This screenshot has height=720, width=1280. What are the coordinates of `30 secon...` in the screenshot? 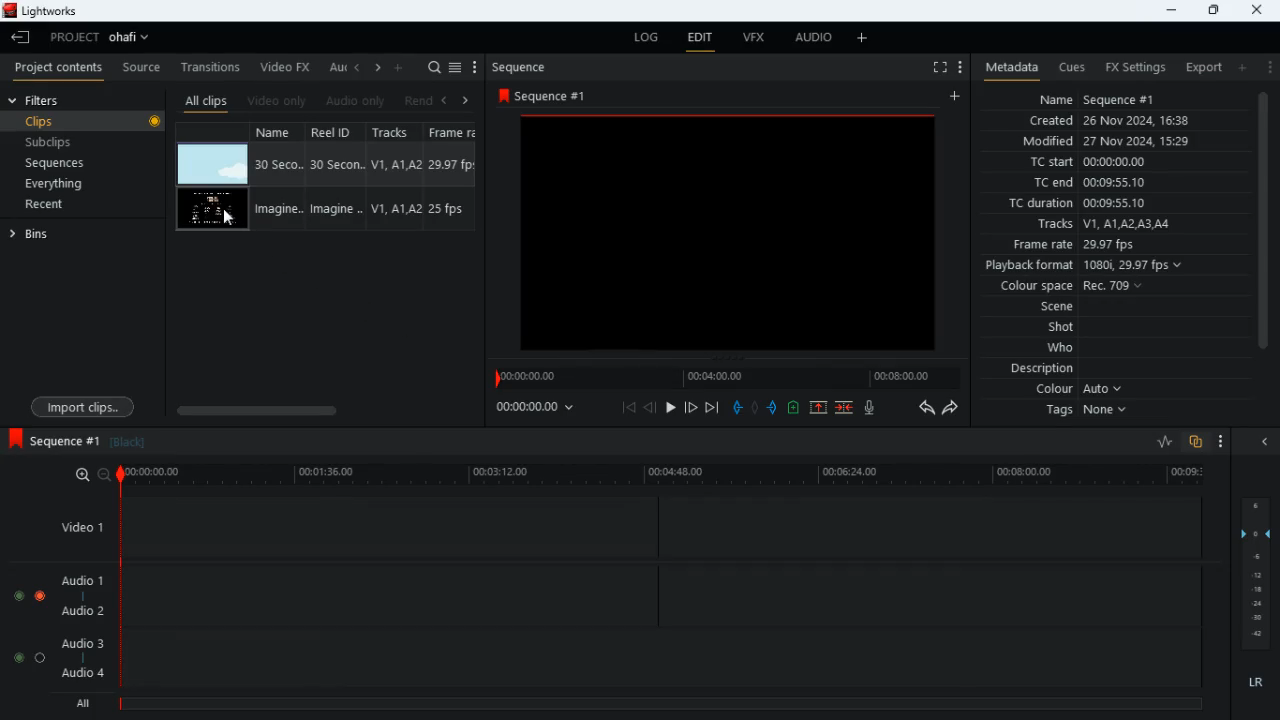 It's located at (334, 165).